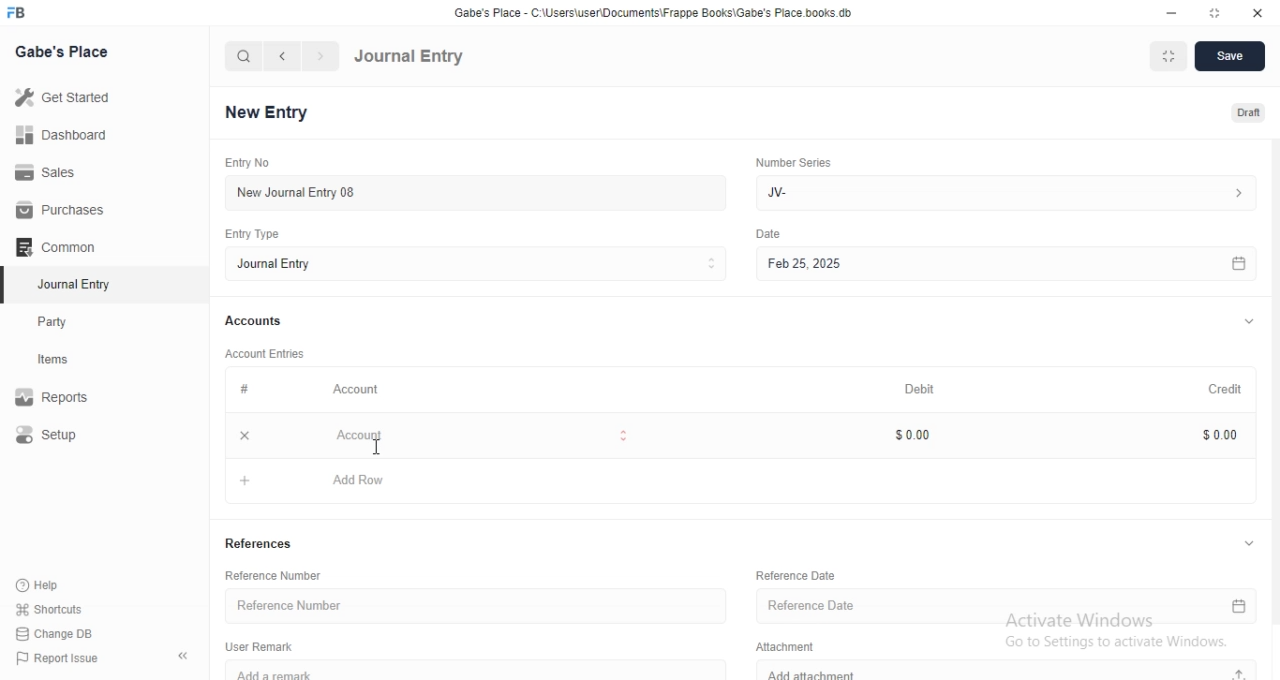 This screenshot has width=1280, height=680. Describe the element at coordinates (277, 574) in the screenshot. I see `Reference Number` at that location.